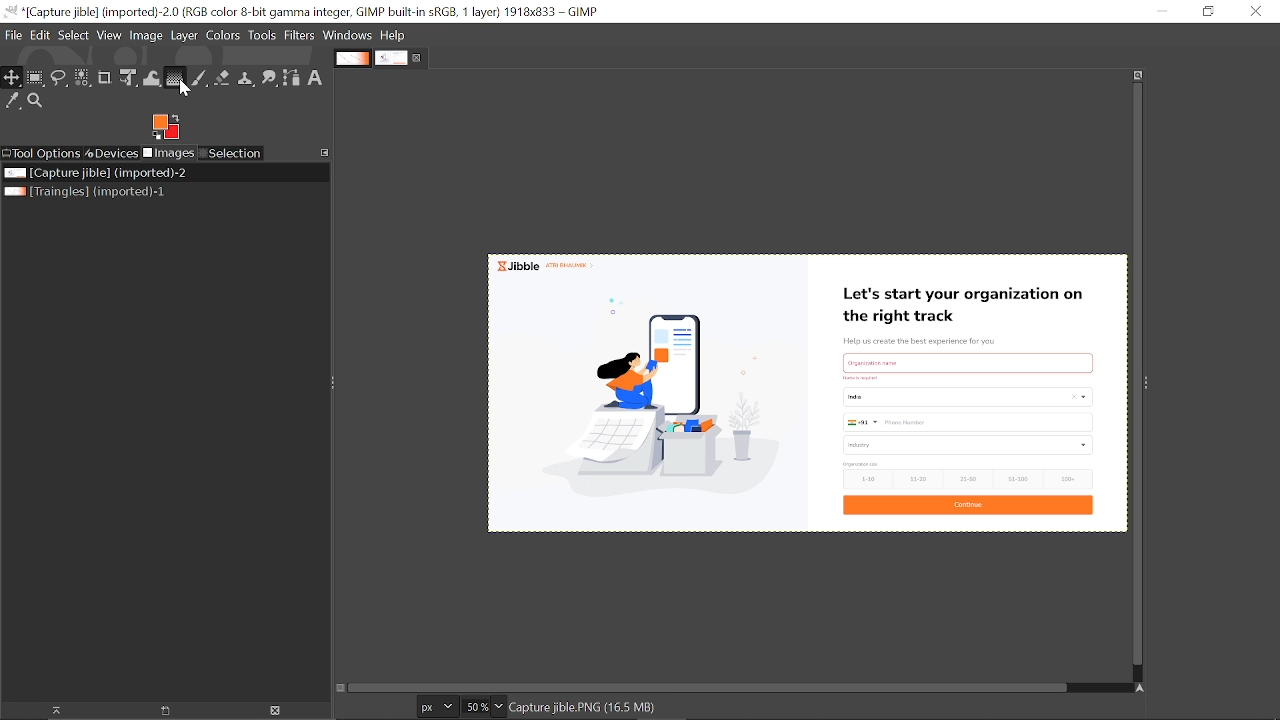 Image resolution: width=1280 pixels, height=720 pixels. I want to click on View, so click(110, 35).